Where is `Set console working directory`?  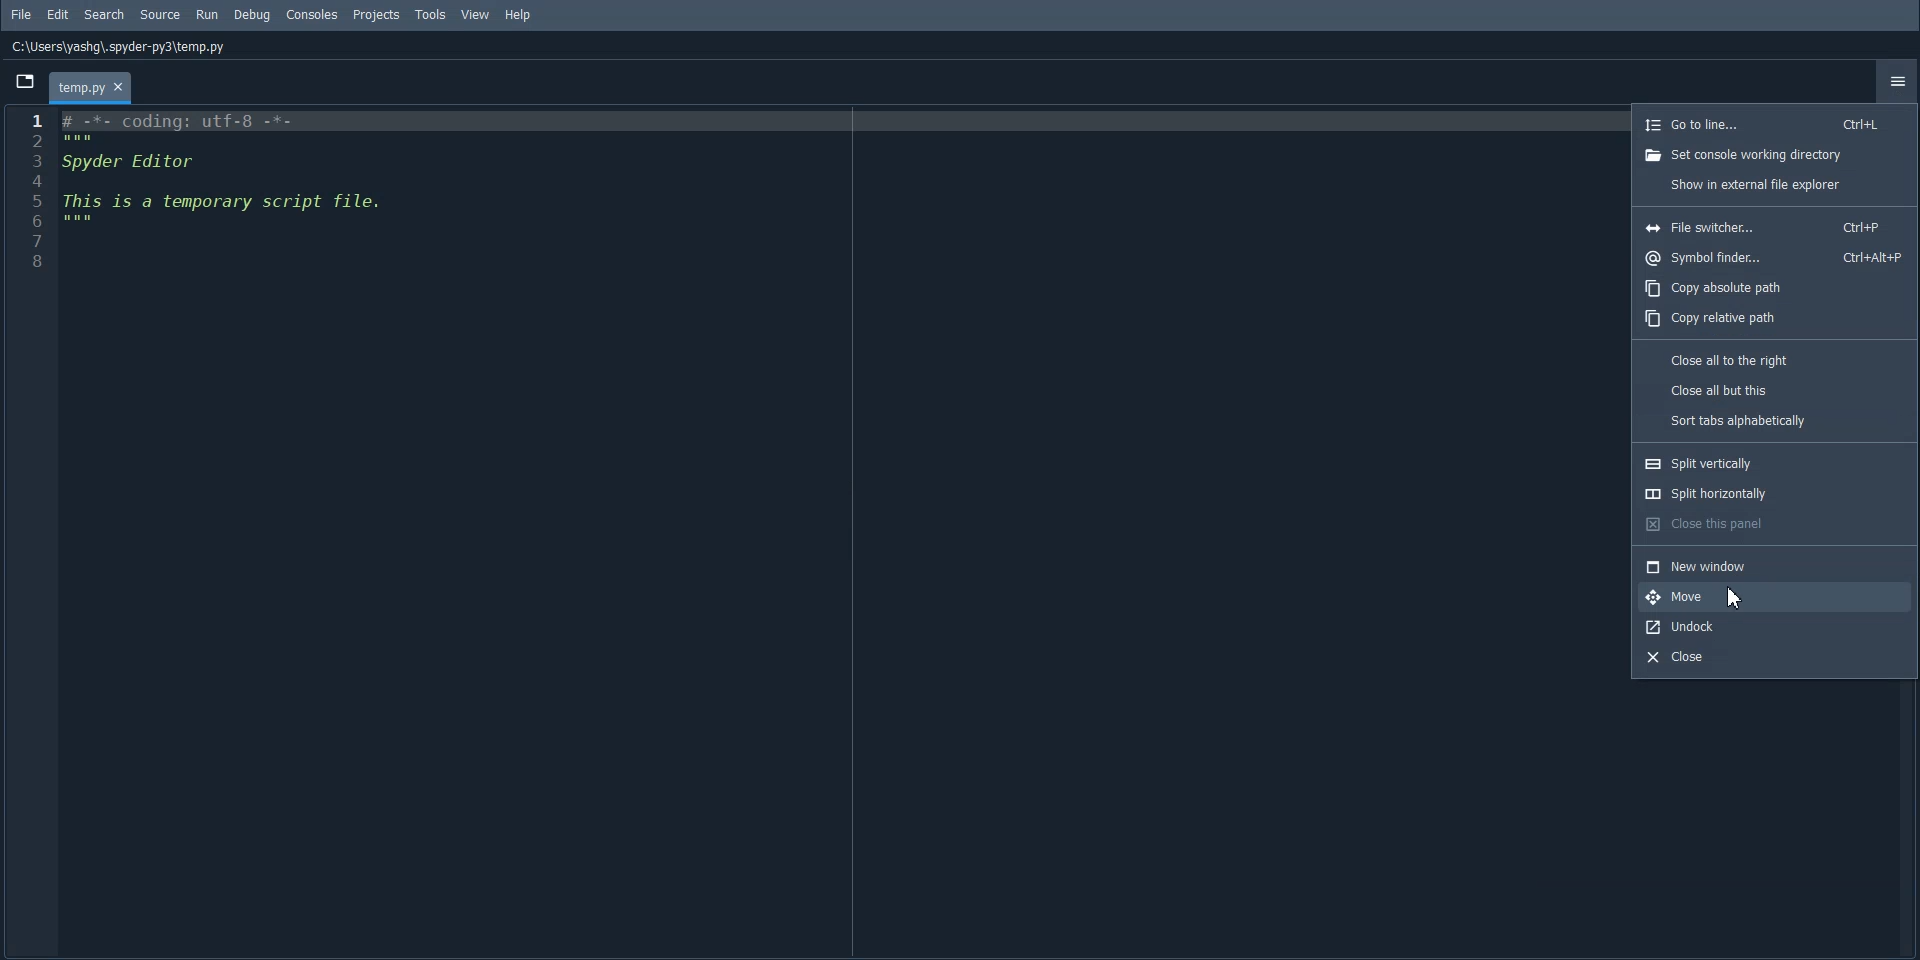 Set console working directory is located at coordinates (1773, 154).